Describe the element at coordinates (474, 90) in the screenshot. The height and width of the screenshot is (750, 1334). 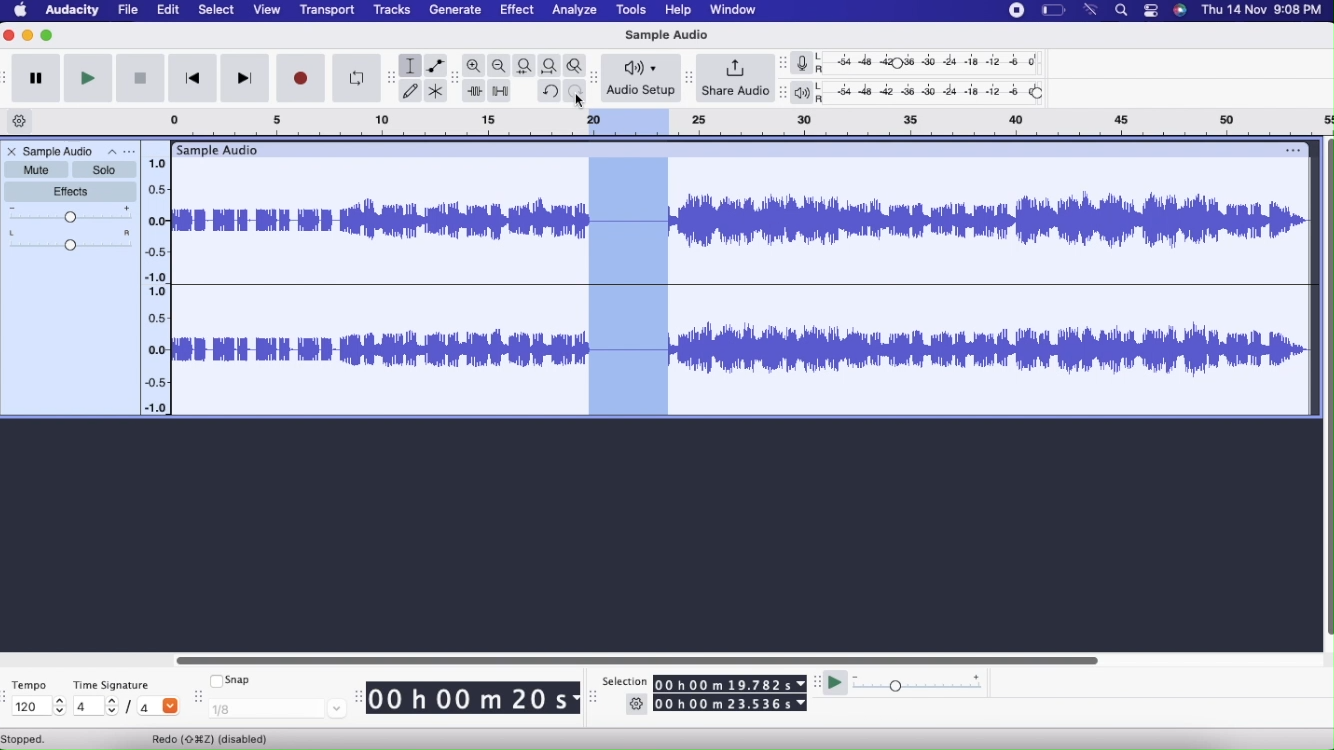
I see `Trim outside selection` at that location.